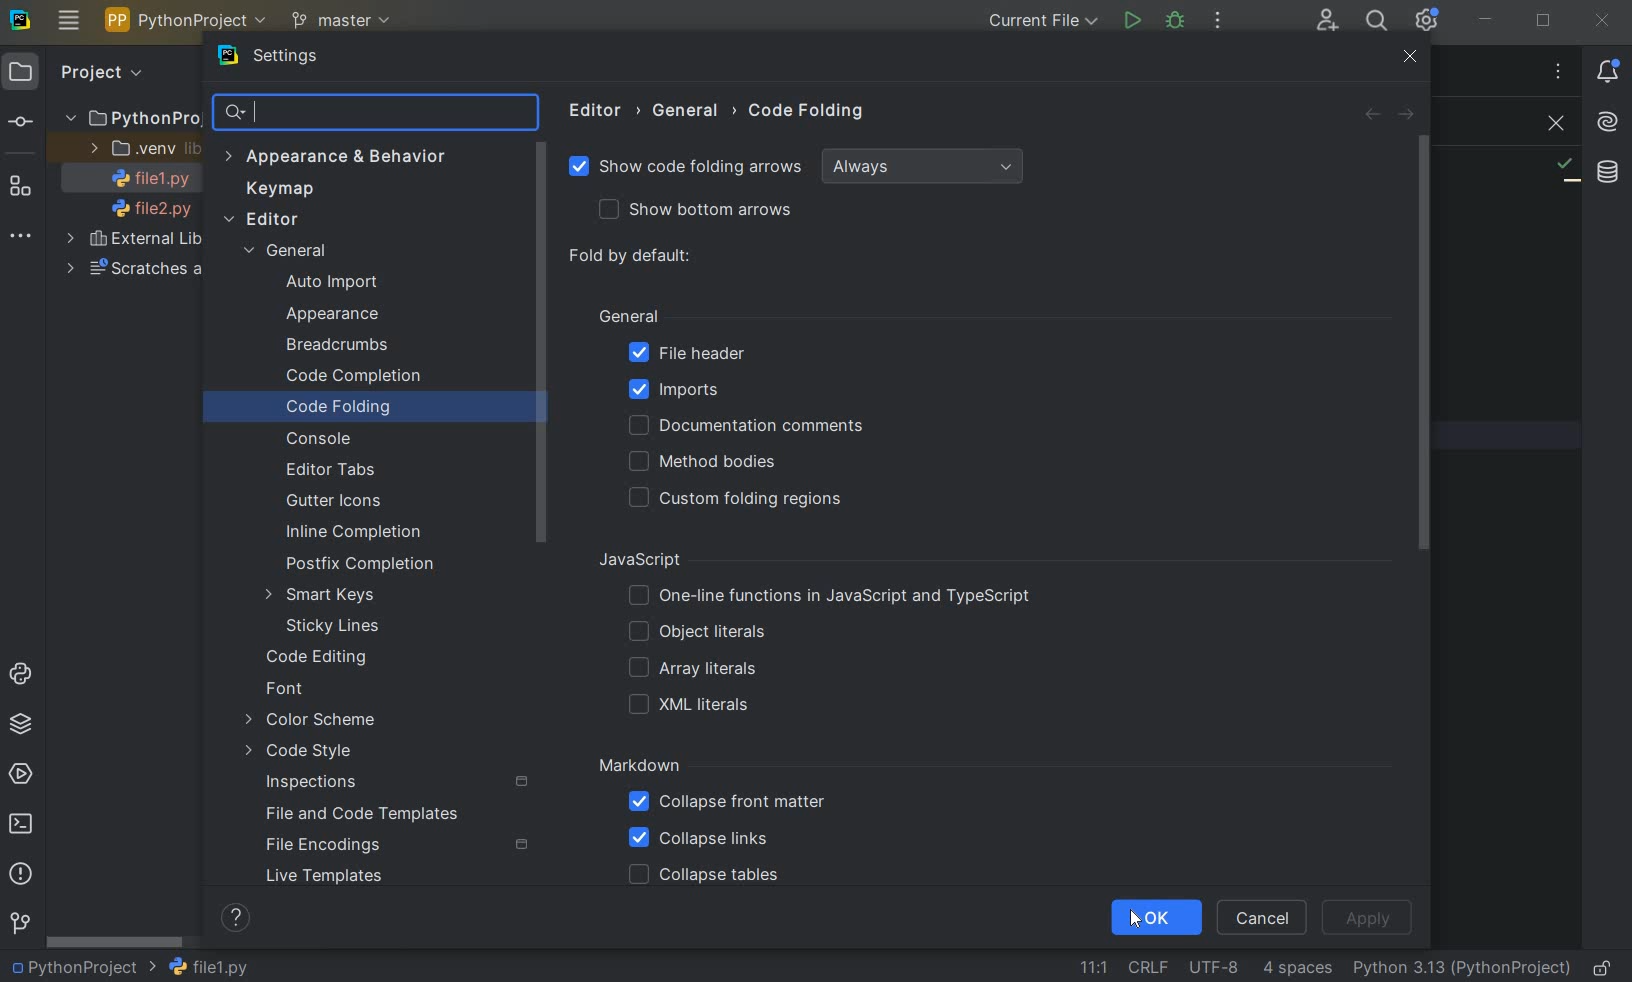  Describe the element at coordinates (357, 566) in the screenshot. I see `POSTFIX COMPLETION` at that location.